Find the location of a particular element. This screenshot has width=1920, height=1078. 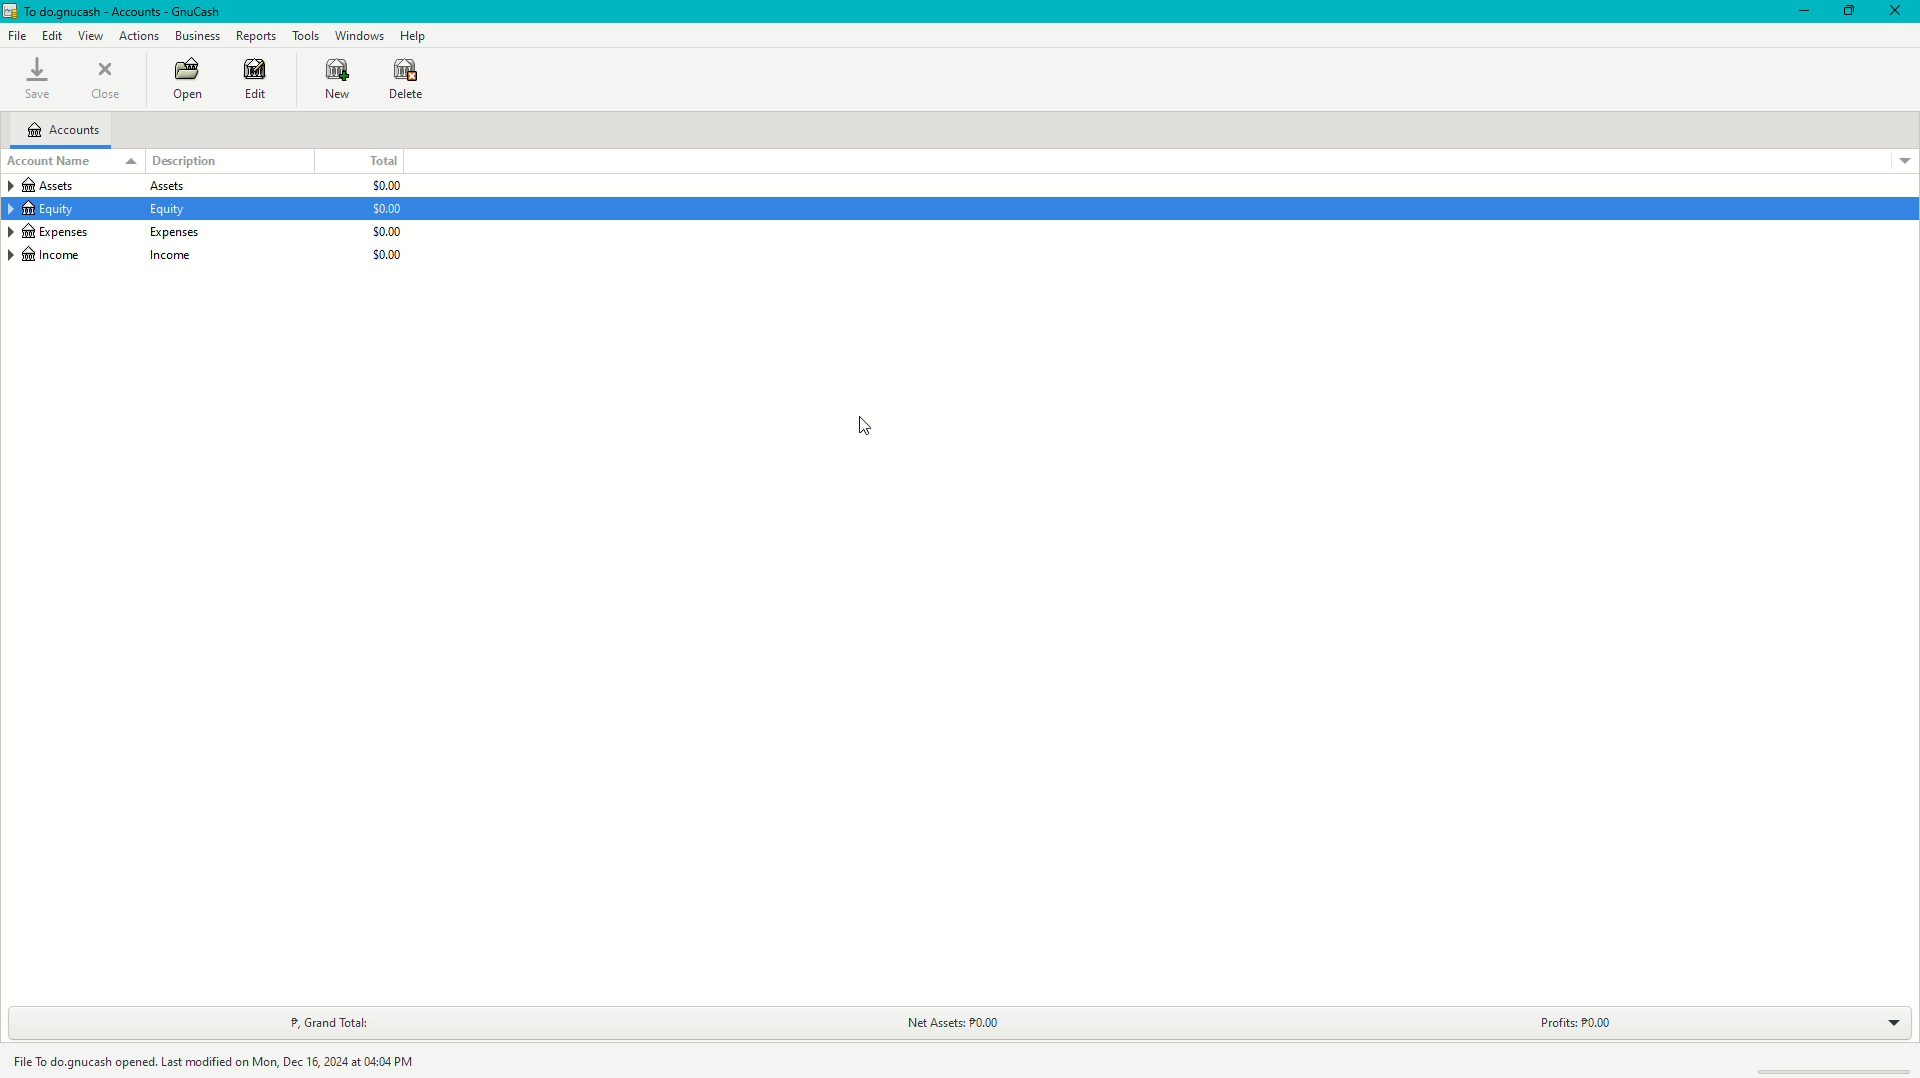

Open is located at coordinates (188, 82).